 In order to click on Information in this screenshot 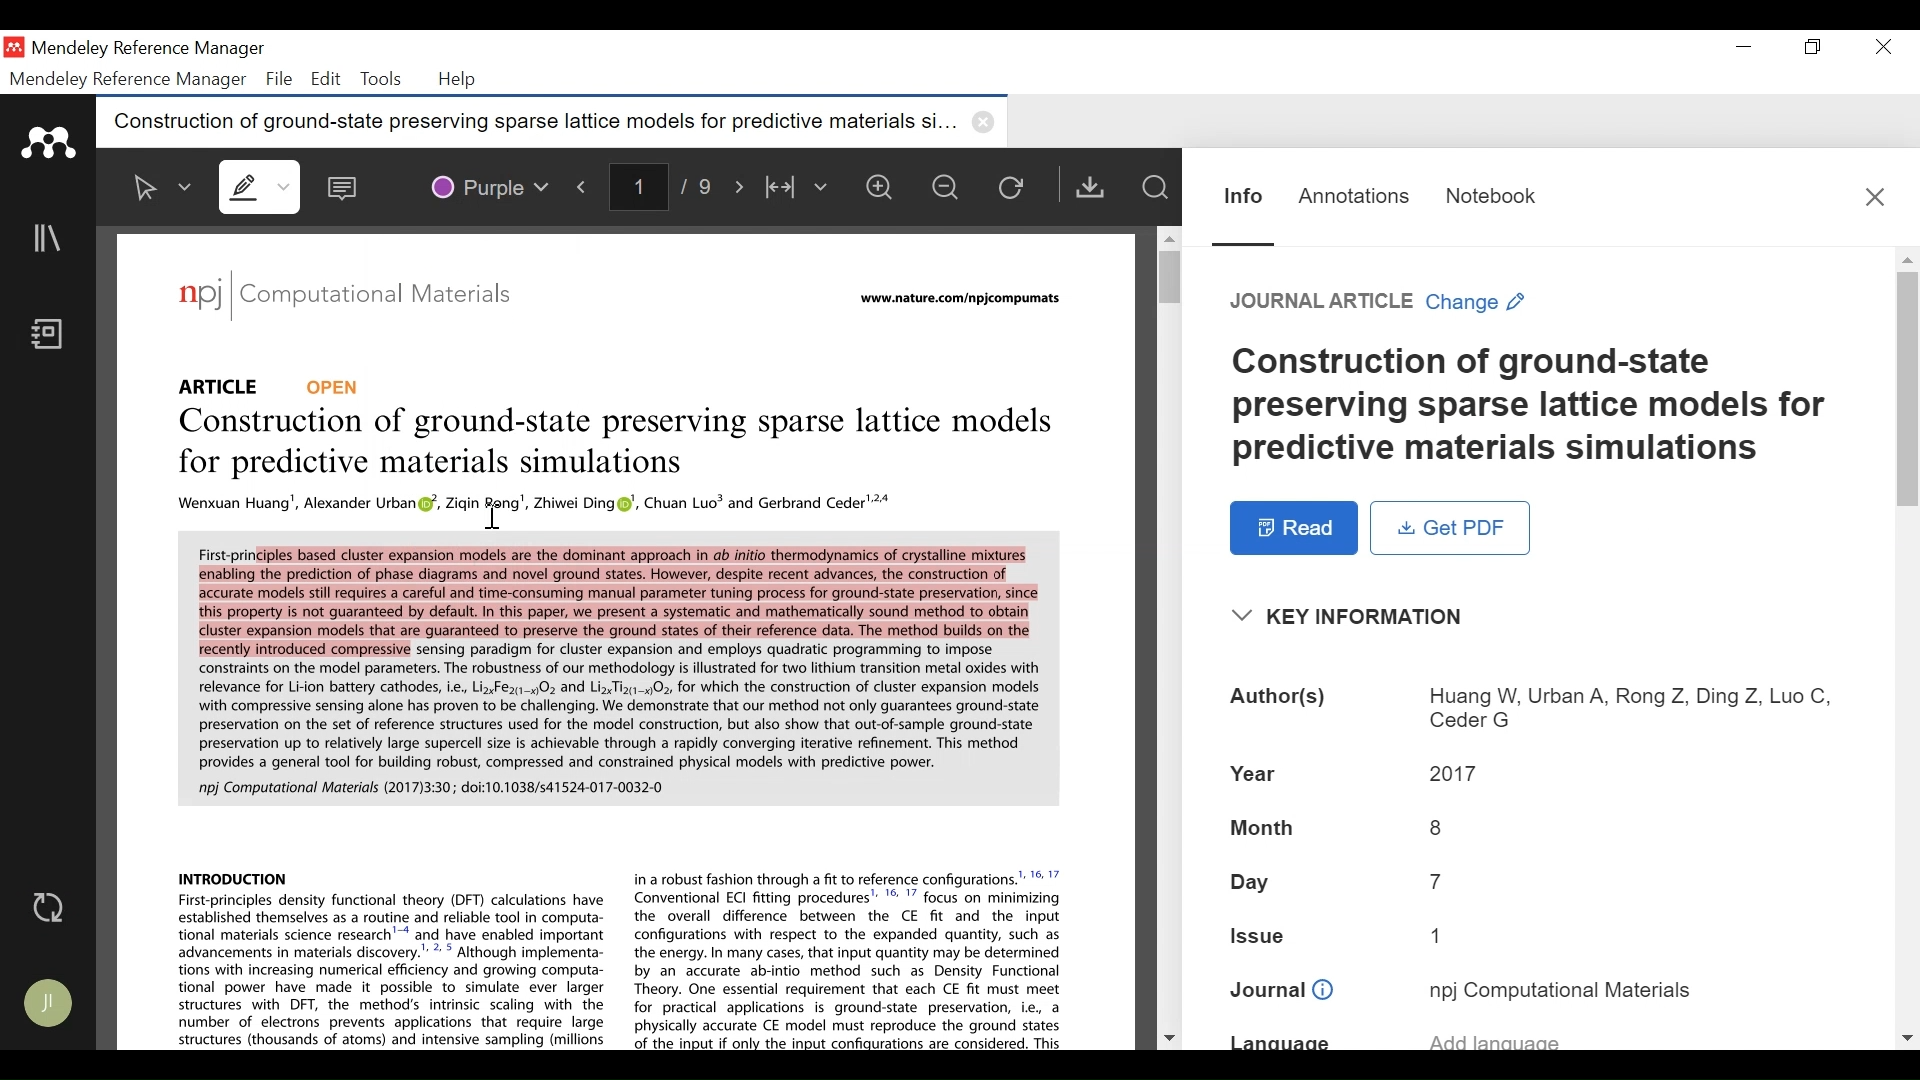, I will do `click(1246, 208)`.